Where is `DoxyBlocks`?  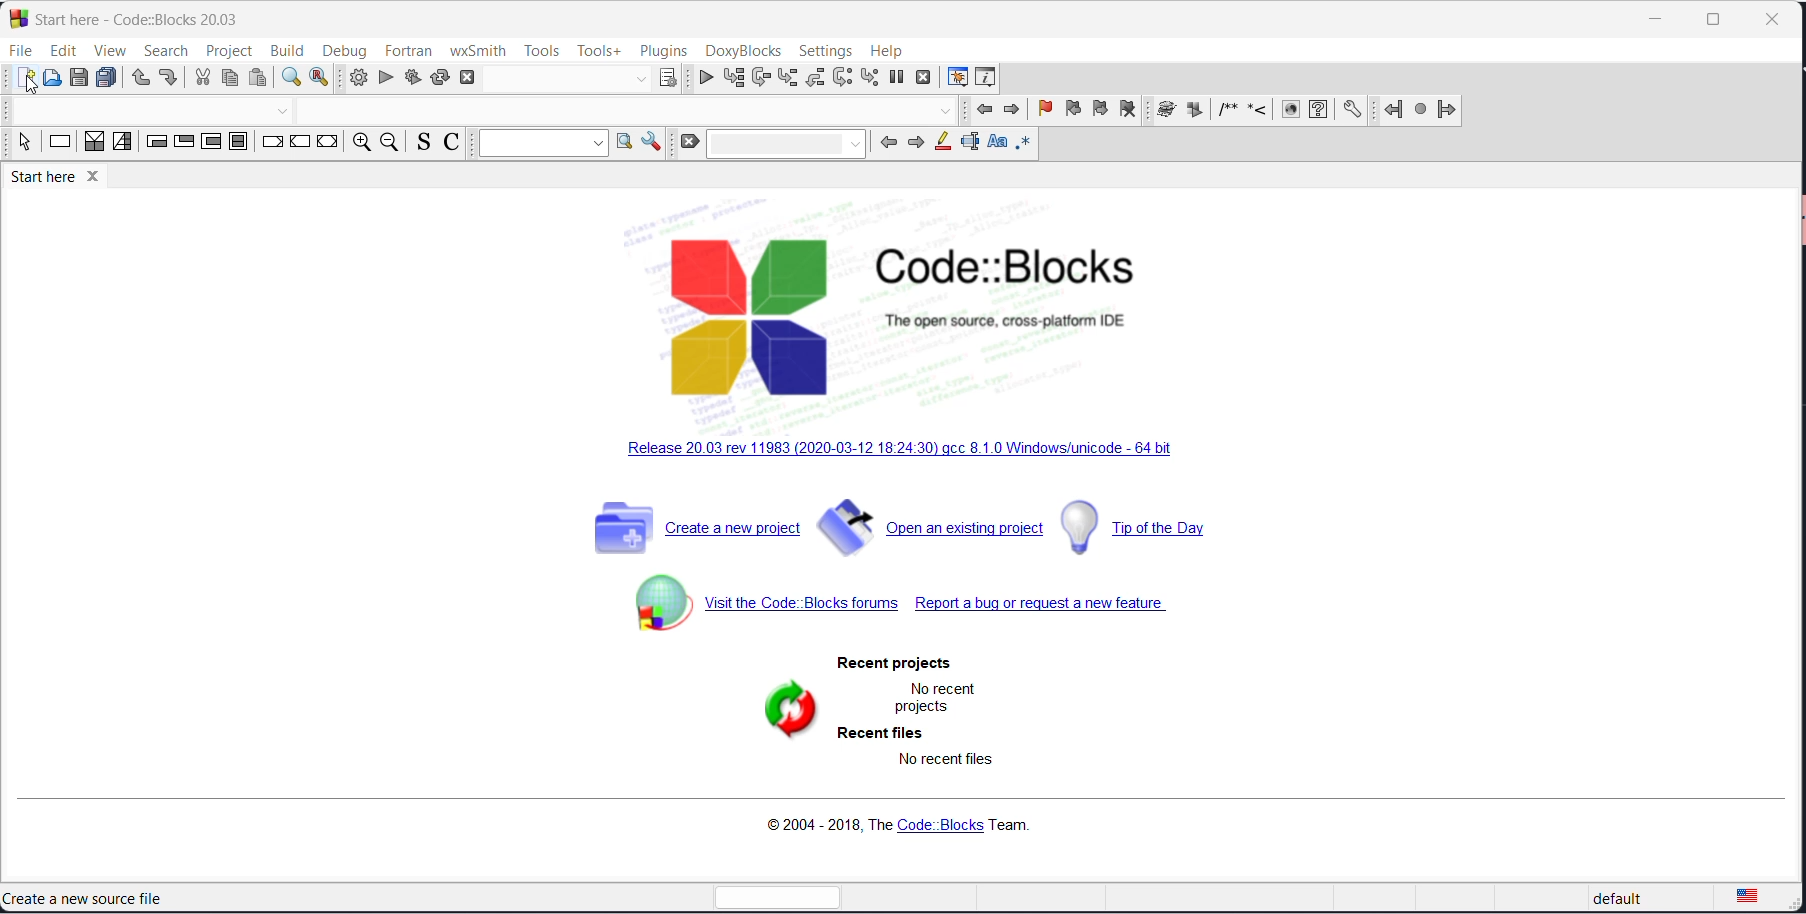 DoxyBlocks is located at coordinates (744, 51).